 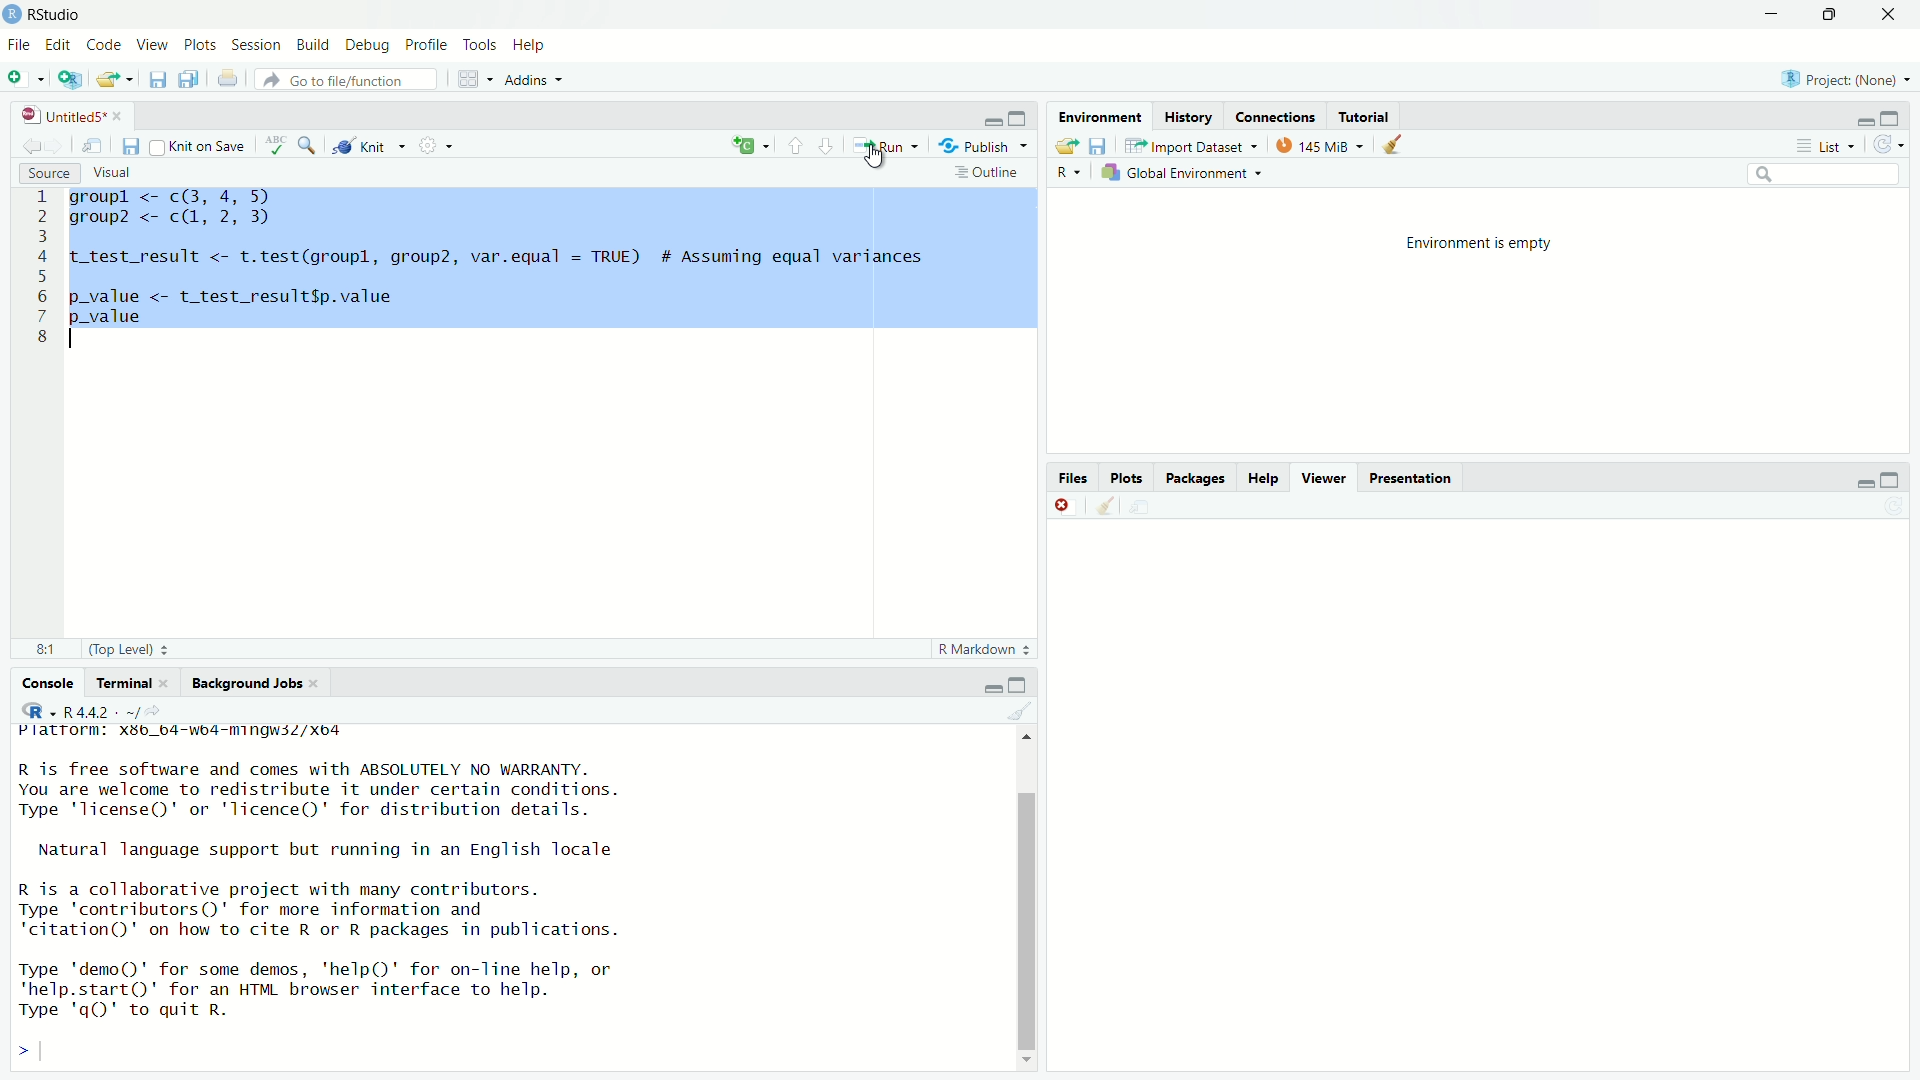 What do you see at coordinates (40, 649) in the screenshot?
I see `8:1` at bounding box center [40, 649].